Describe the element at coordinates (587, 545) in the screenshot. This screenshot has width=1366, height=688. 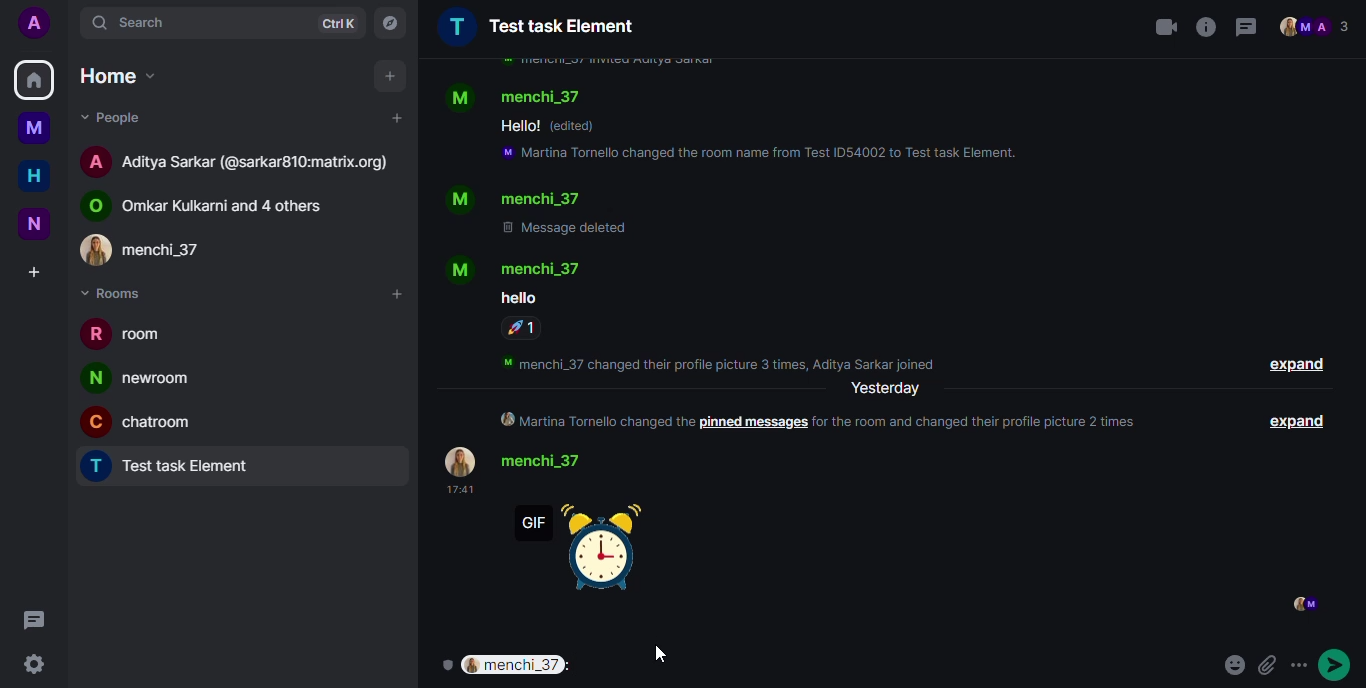
I see `gif` at that location.